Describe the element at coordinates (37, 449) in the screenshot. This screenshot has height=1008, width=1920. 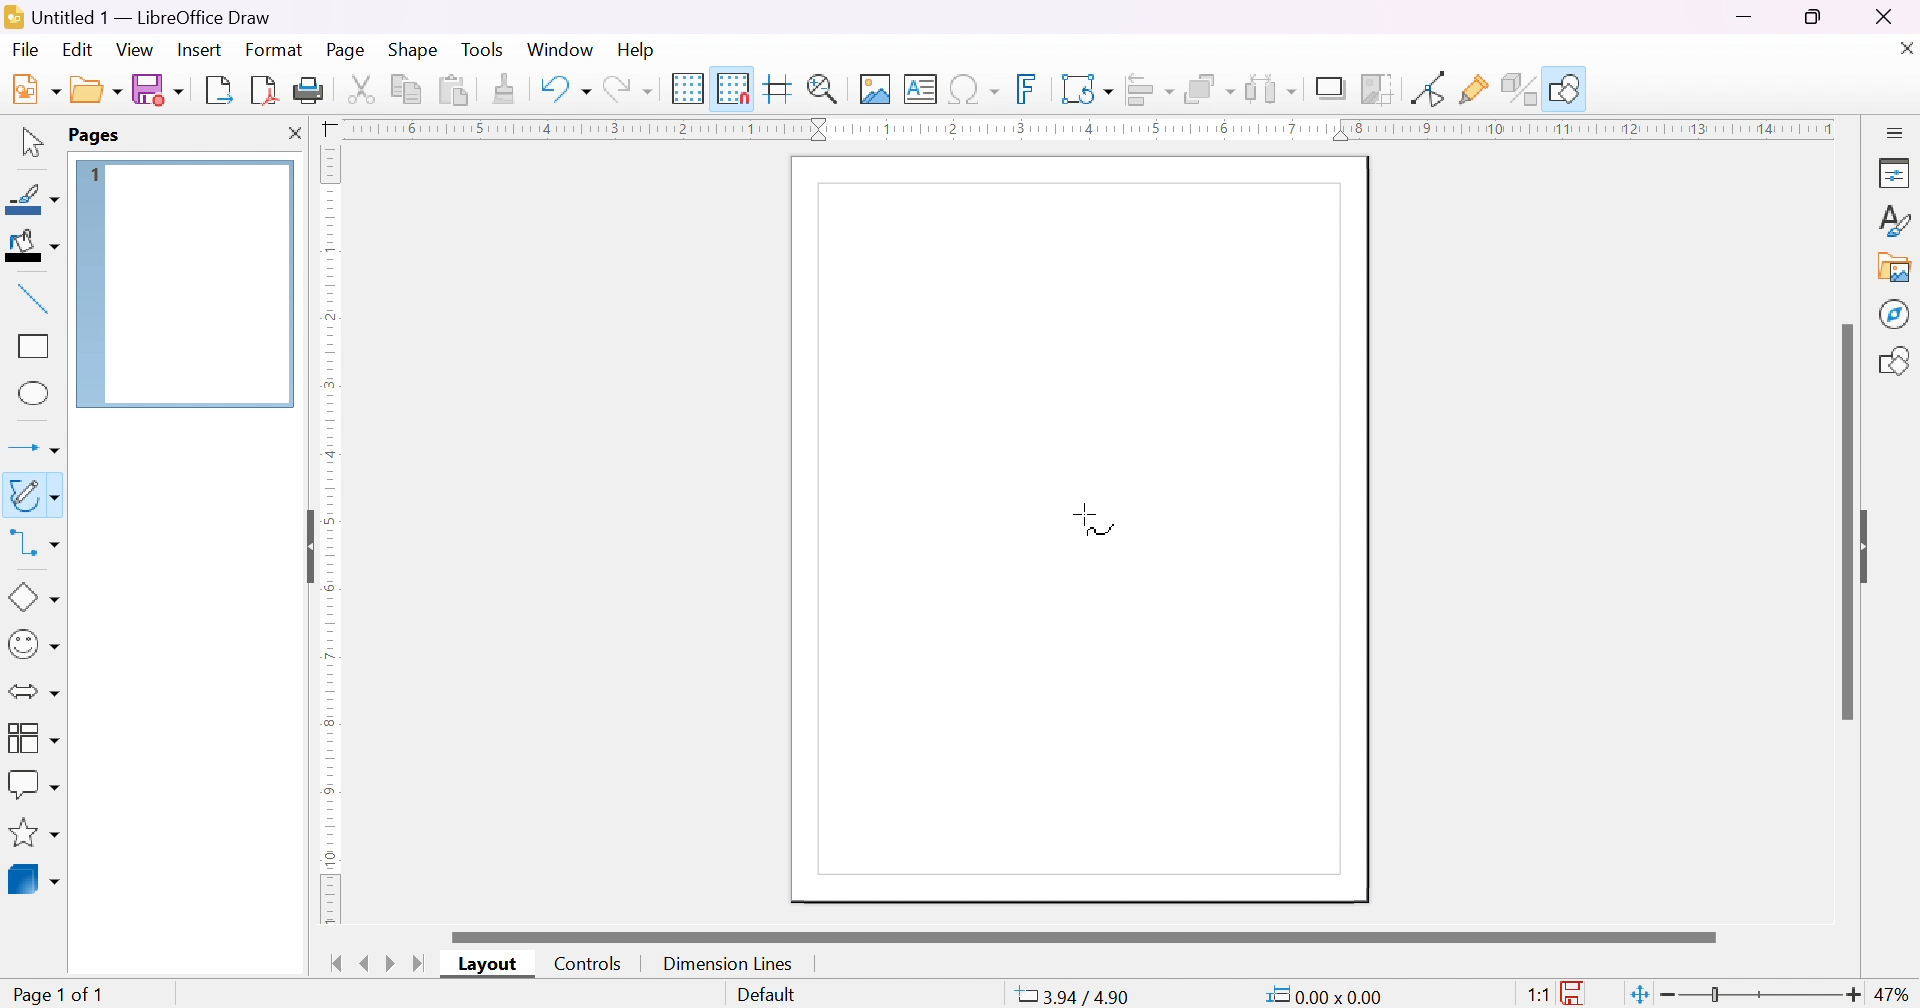
I see `lines and arrows` at that location.